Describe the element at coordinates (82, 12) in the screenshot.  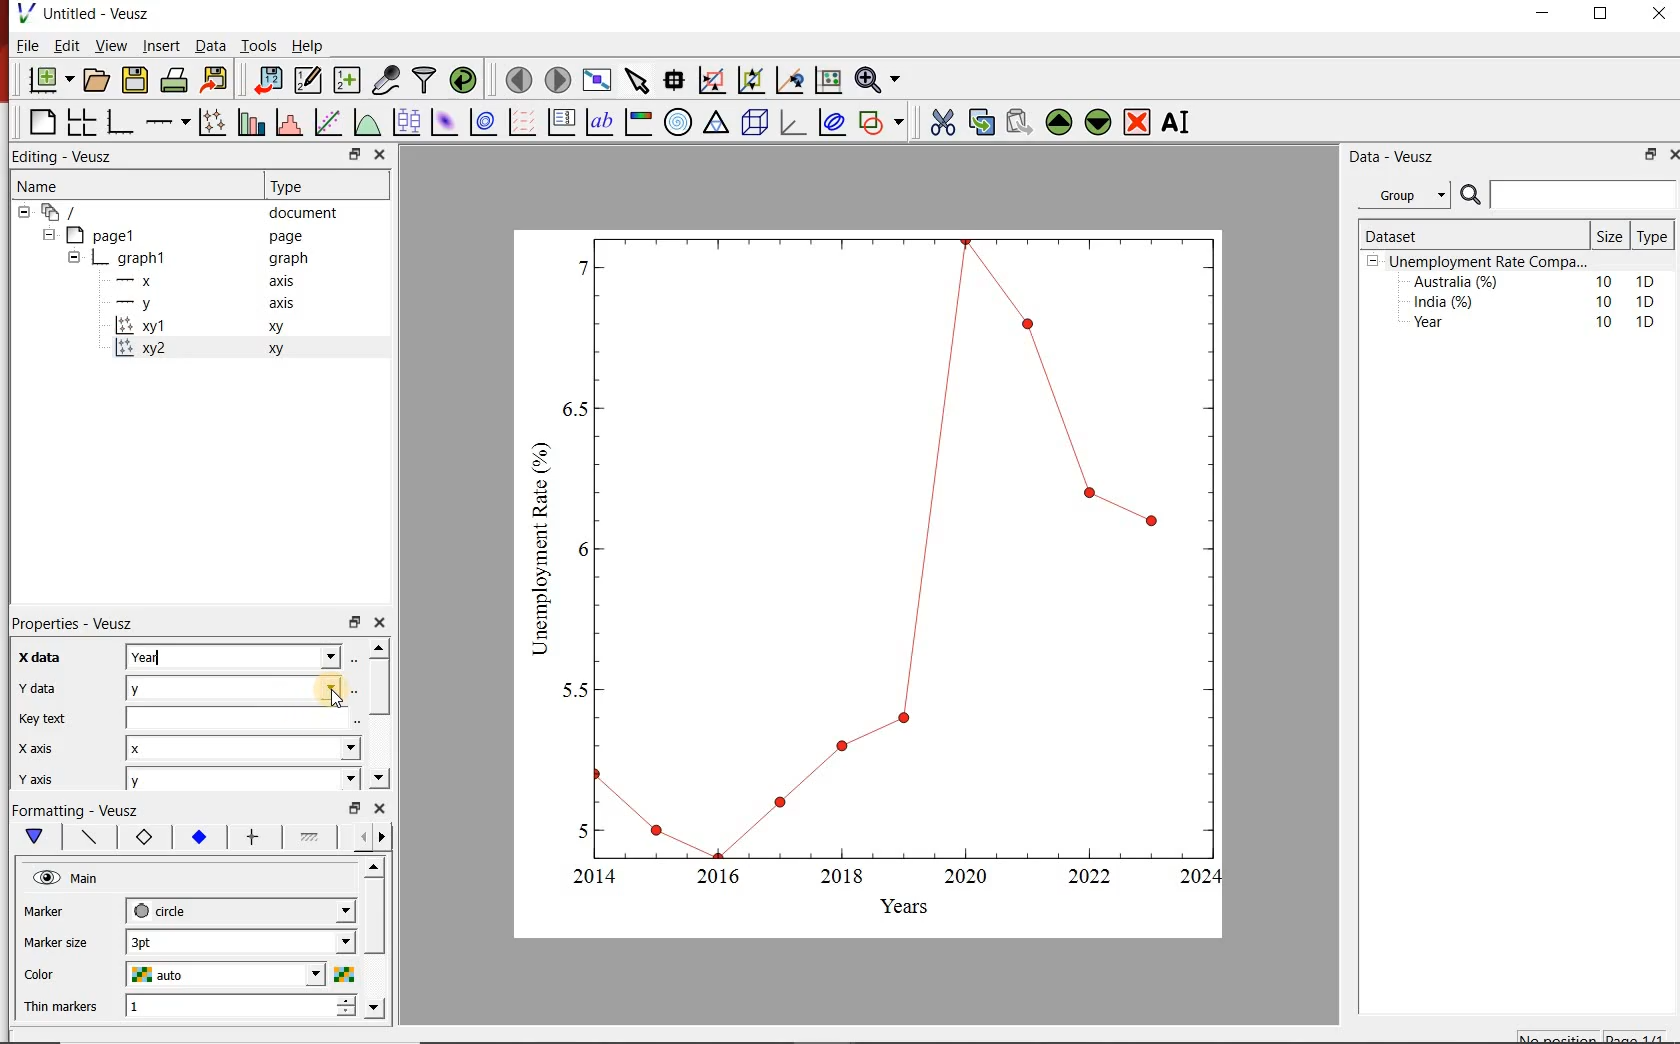
I see `Untitled - Veusz` at that location.